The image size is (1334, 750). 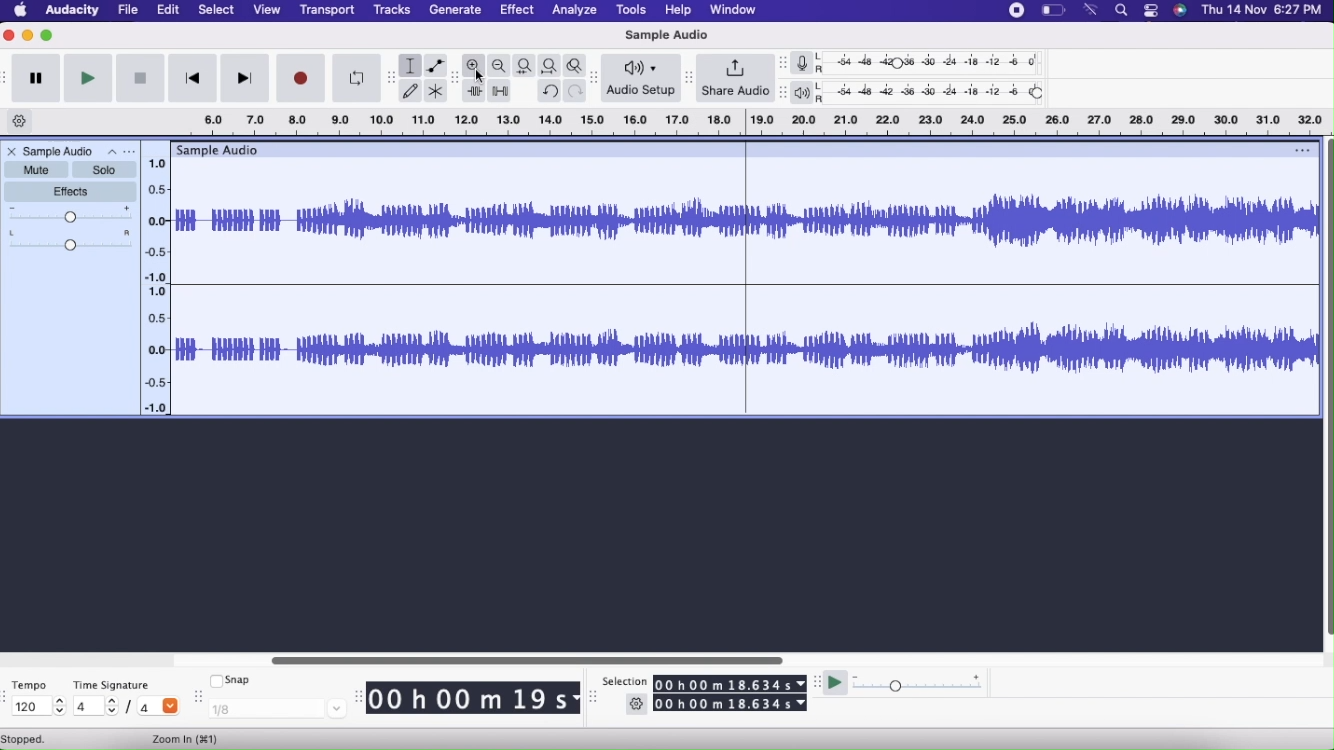 What do you see at coordinates (128, 10) in the screenshot?
I see `File` at bounding box center [128, 10].